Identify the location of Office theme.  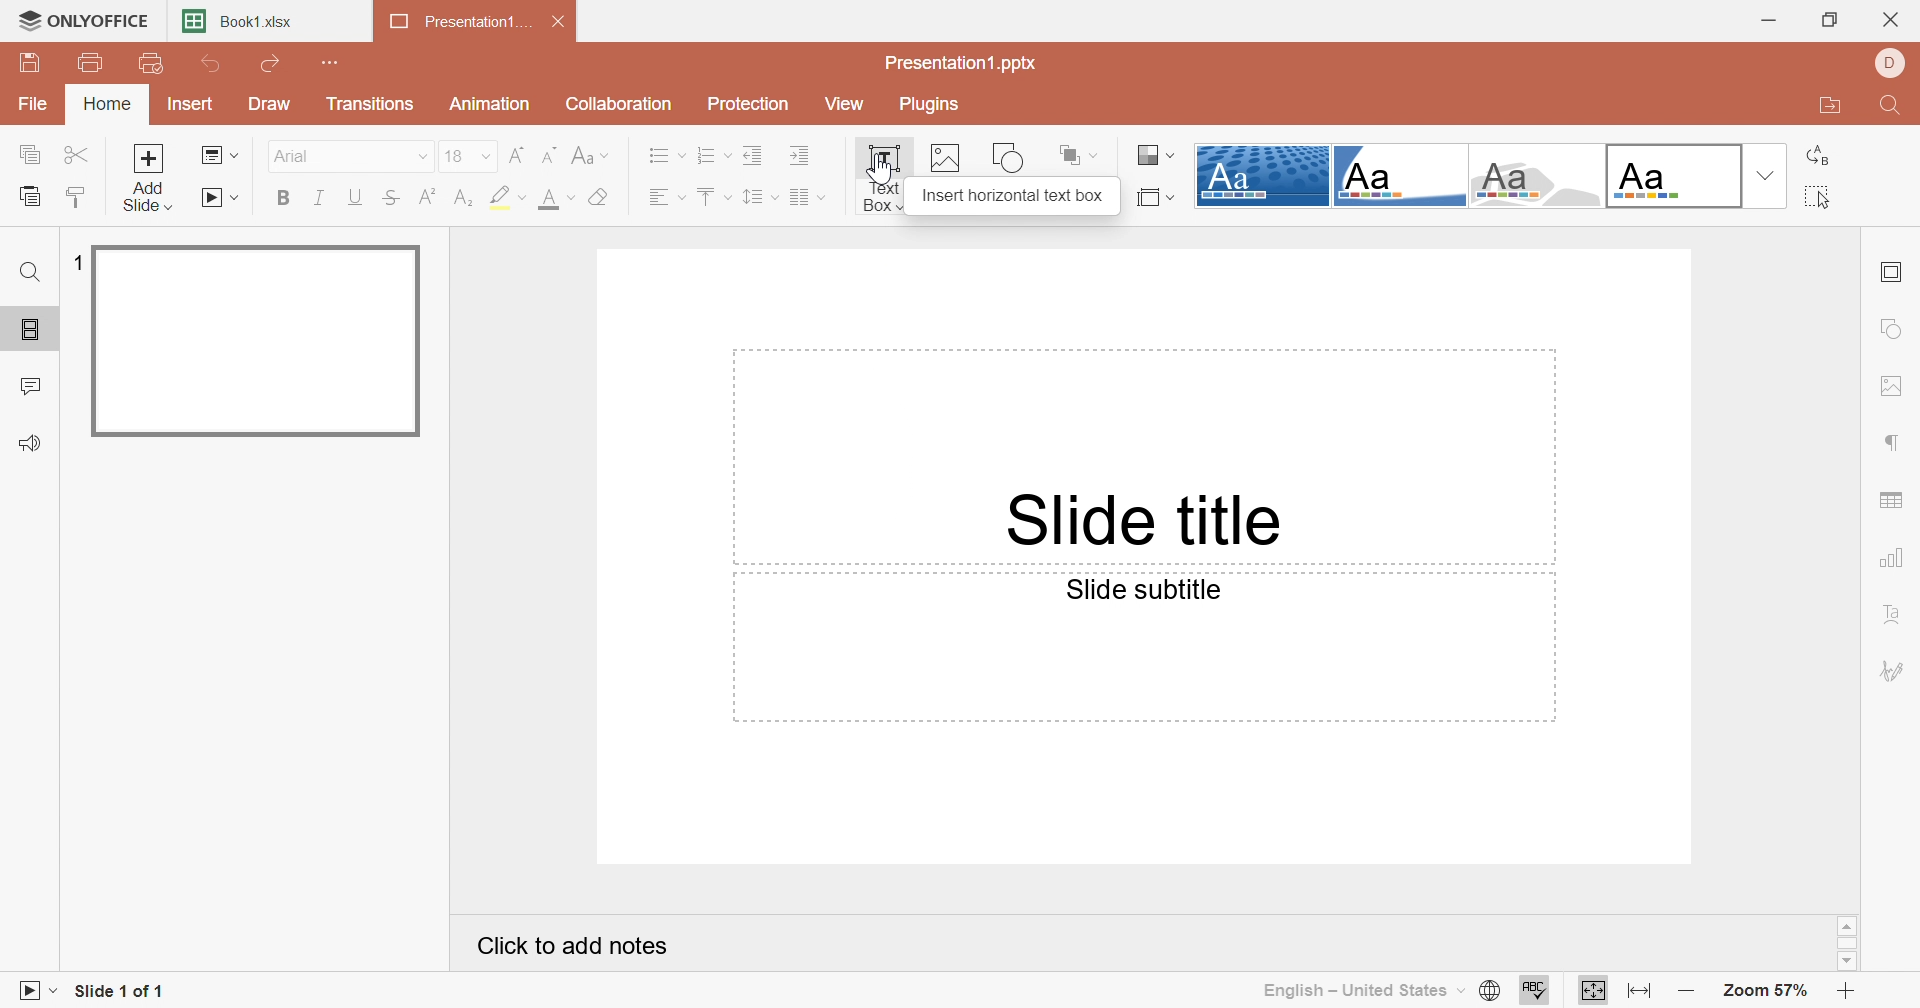
(1669, 175).